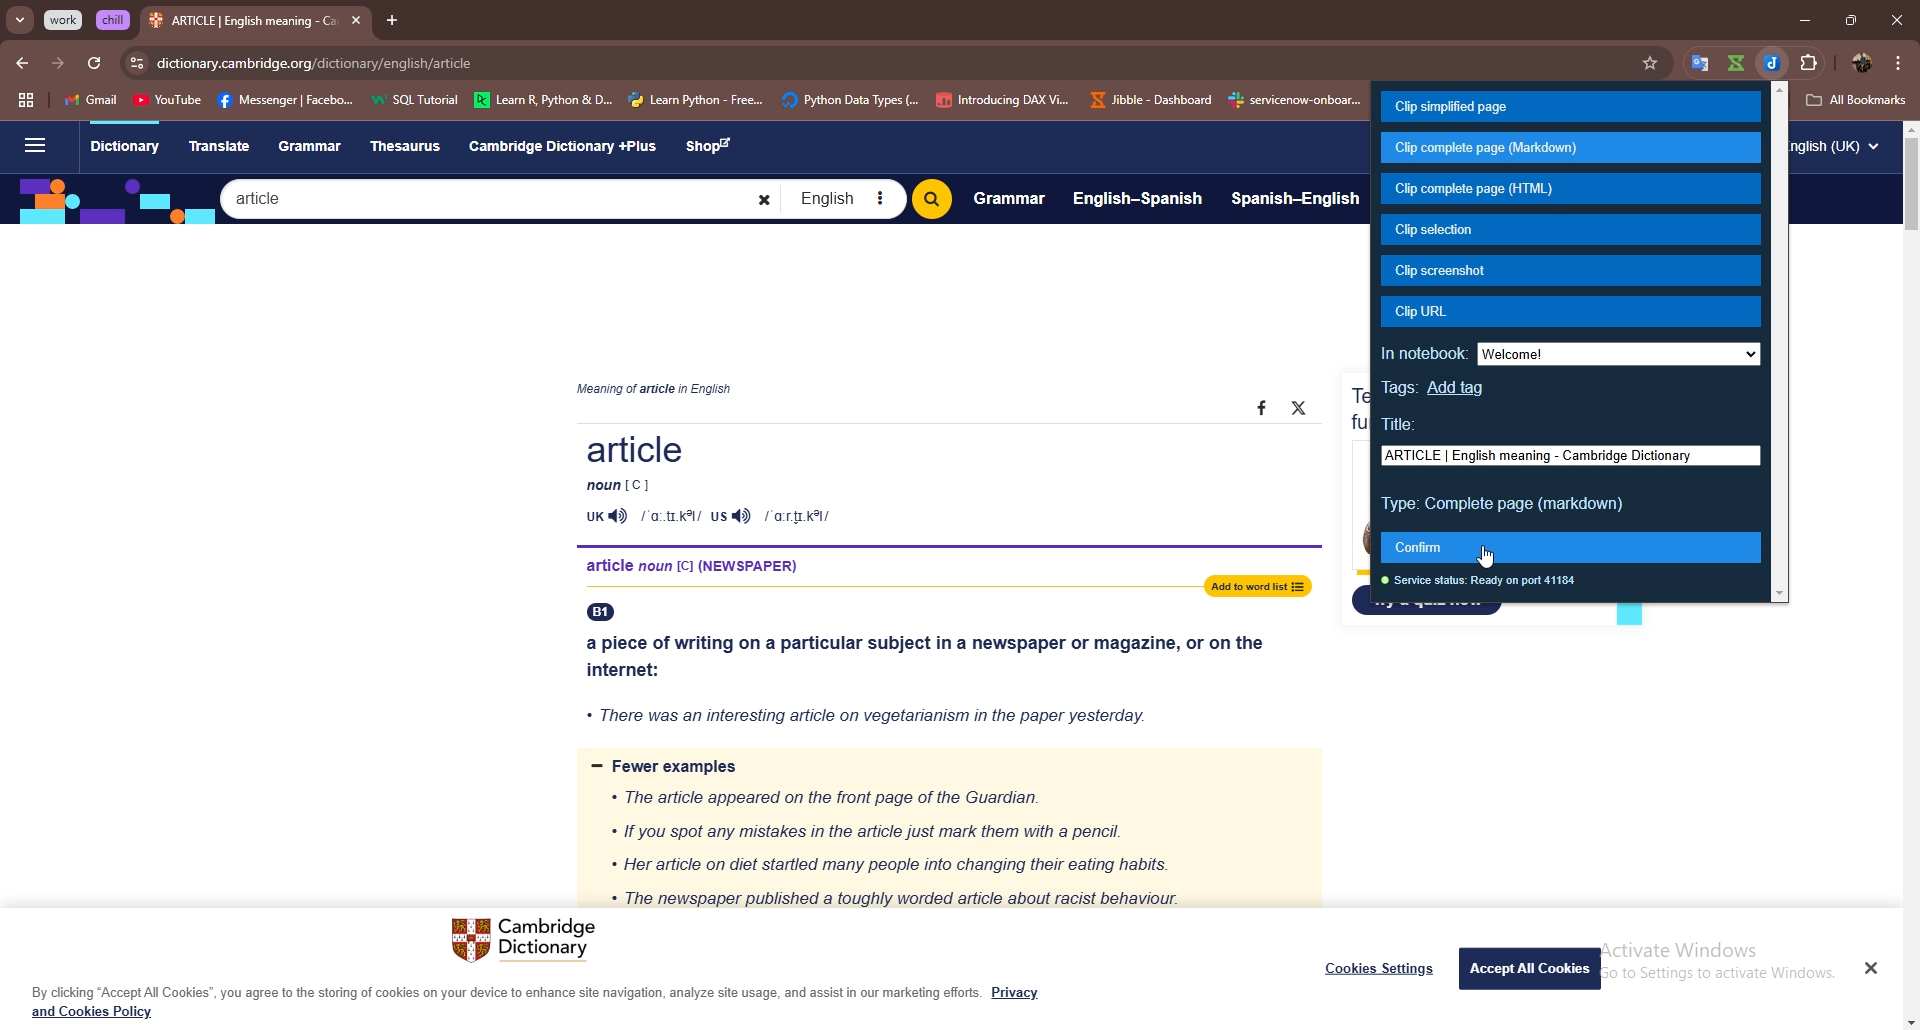 Image resolution: width=1920 pixels, height=1030 pixels. What do you see at coordinates (1570, 312) in the screenshot?
I see `clip url` at bounding box center [1570, 312].